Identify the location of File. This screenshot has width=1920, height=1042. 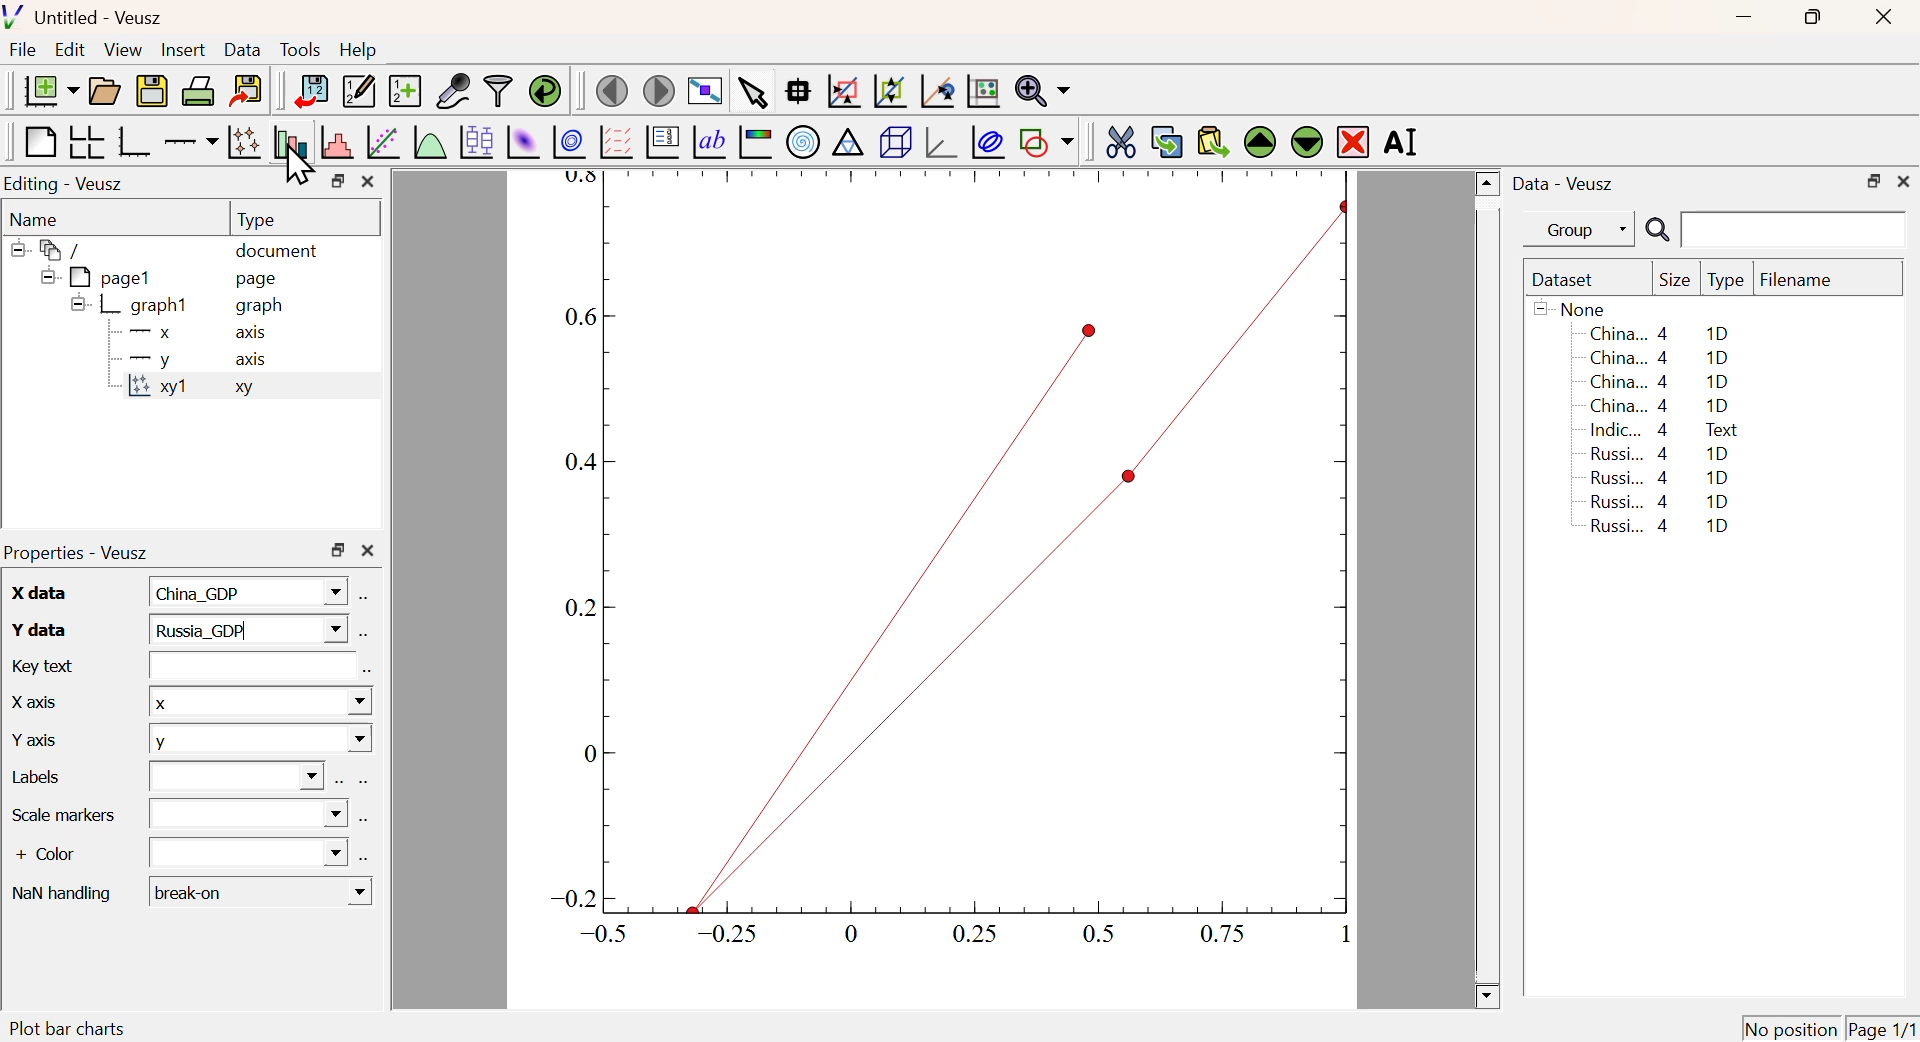
(23, 50).